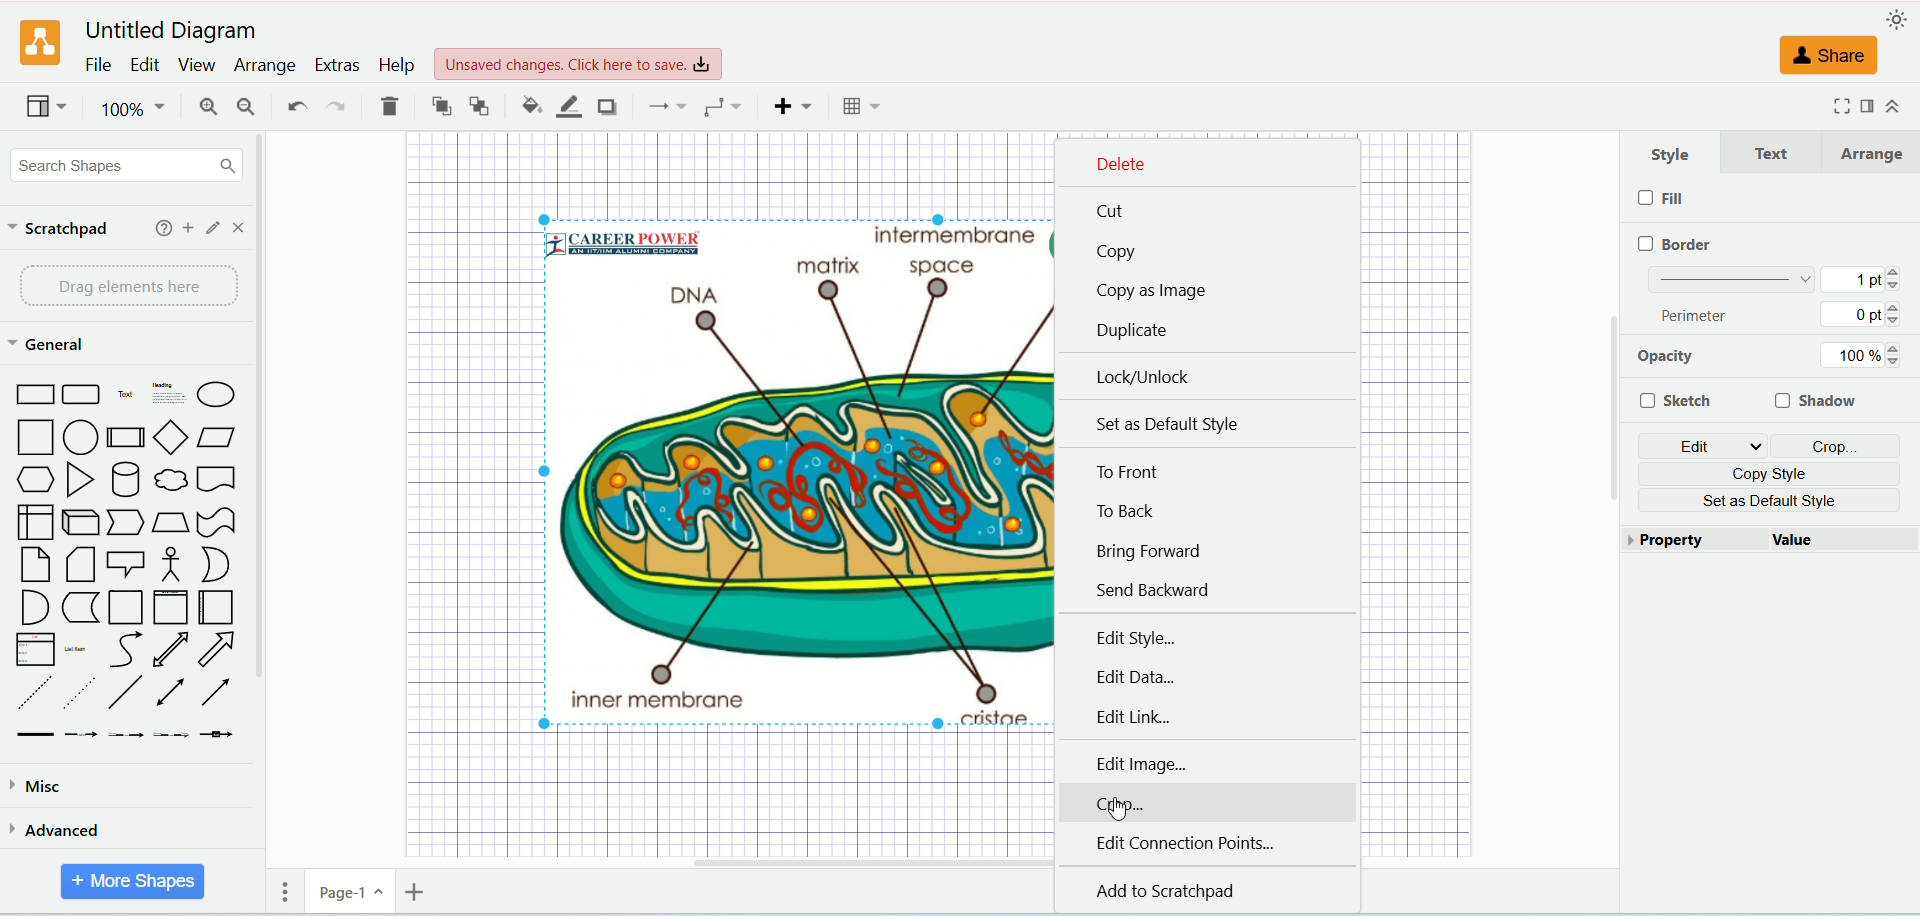  What do you see at coordinates (1136, 475) in the screenshot?
I see `to front` at bounding box center [1136, 475].